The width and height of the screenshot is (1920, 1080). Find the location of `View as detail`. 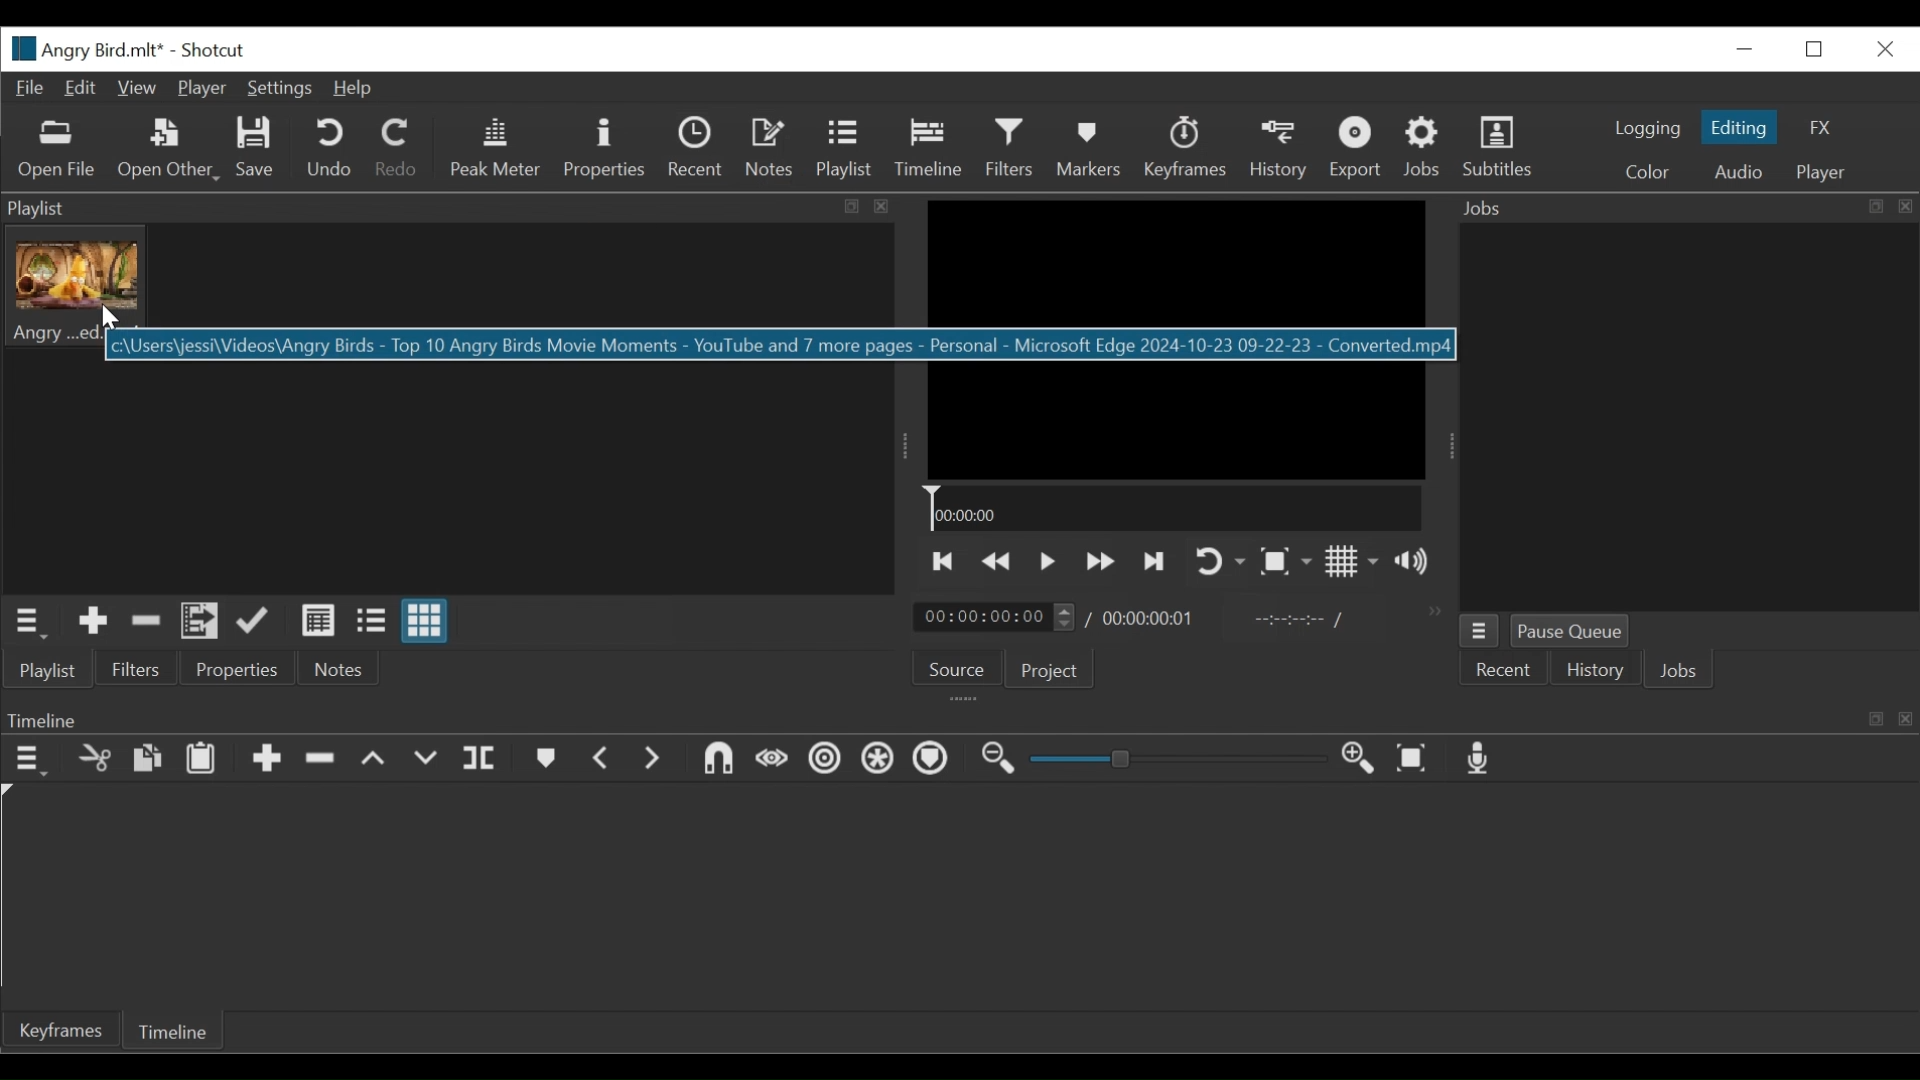

View as detail is located at coordinates (319, 622).